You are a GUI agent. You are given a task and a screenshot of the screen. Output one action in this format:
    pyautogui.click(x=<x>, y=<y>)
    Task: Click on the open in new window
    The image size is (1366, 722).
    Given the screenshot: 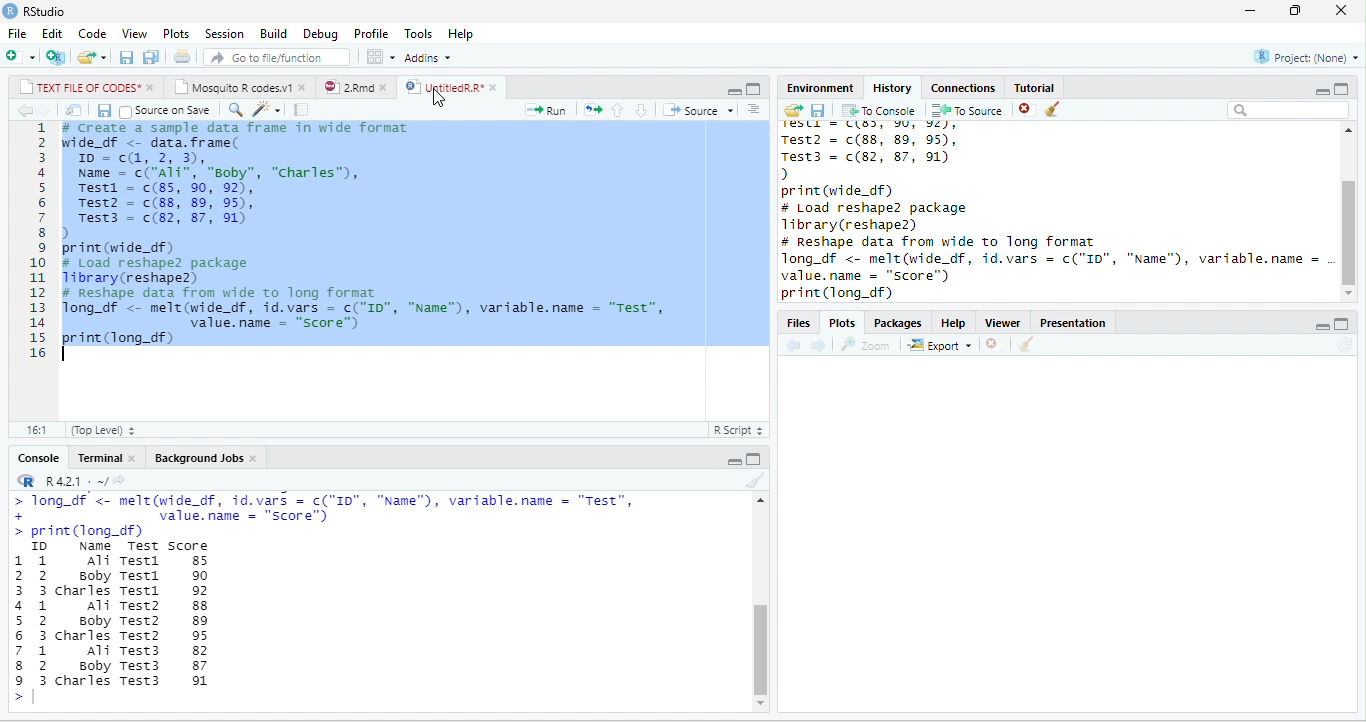 What is the action you would take?
    pyautogui.click(x=73, y=110)
    